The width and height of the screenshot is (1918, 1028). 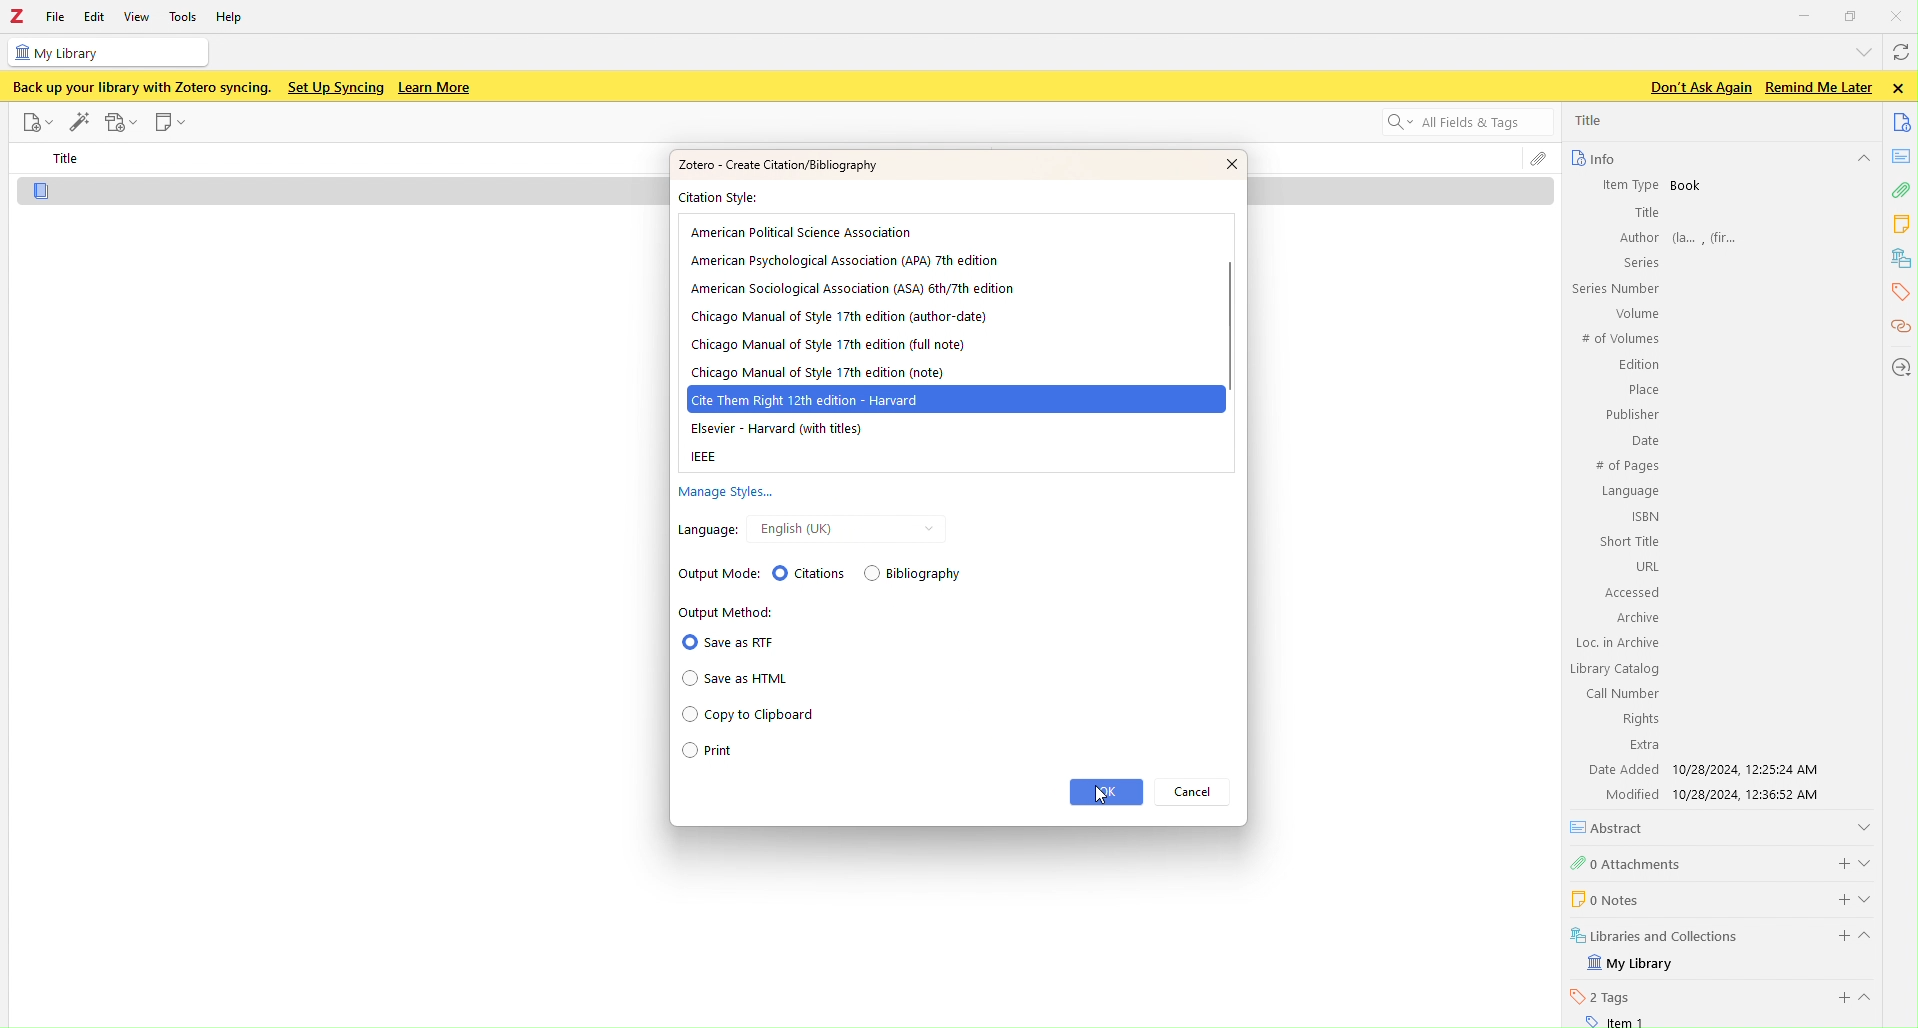 What do you see at coordinates (1614, 827) in the screenshot?
I see `Abstract` at bounding box center [1614, 827].